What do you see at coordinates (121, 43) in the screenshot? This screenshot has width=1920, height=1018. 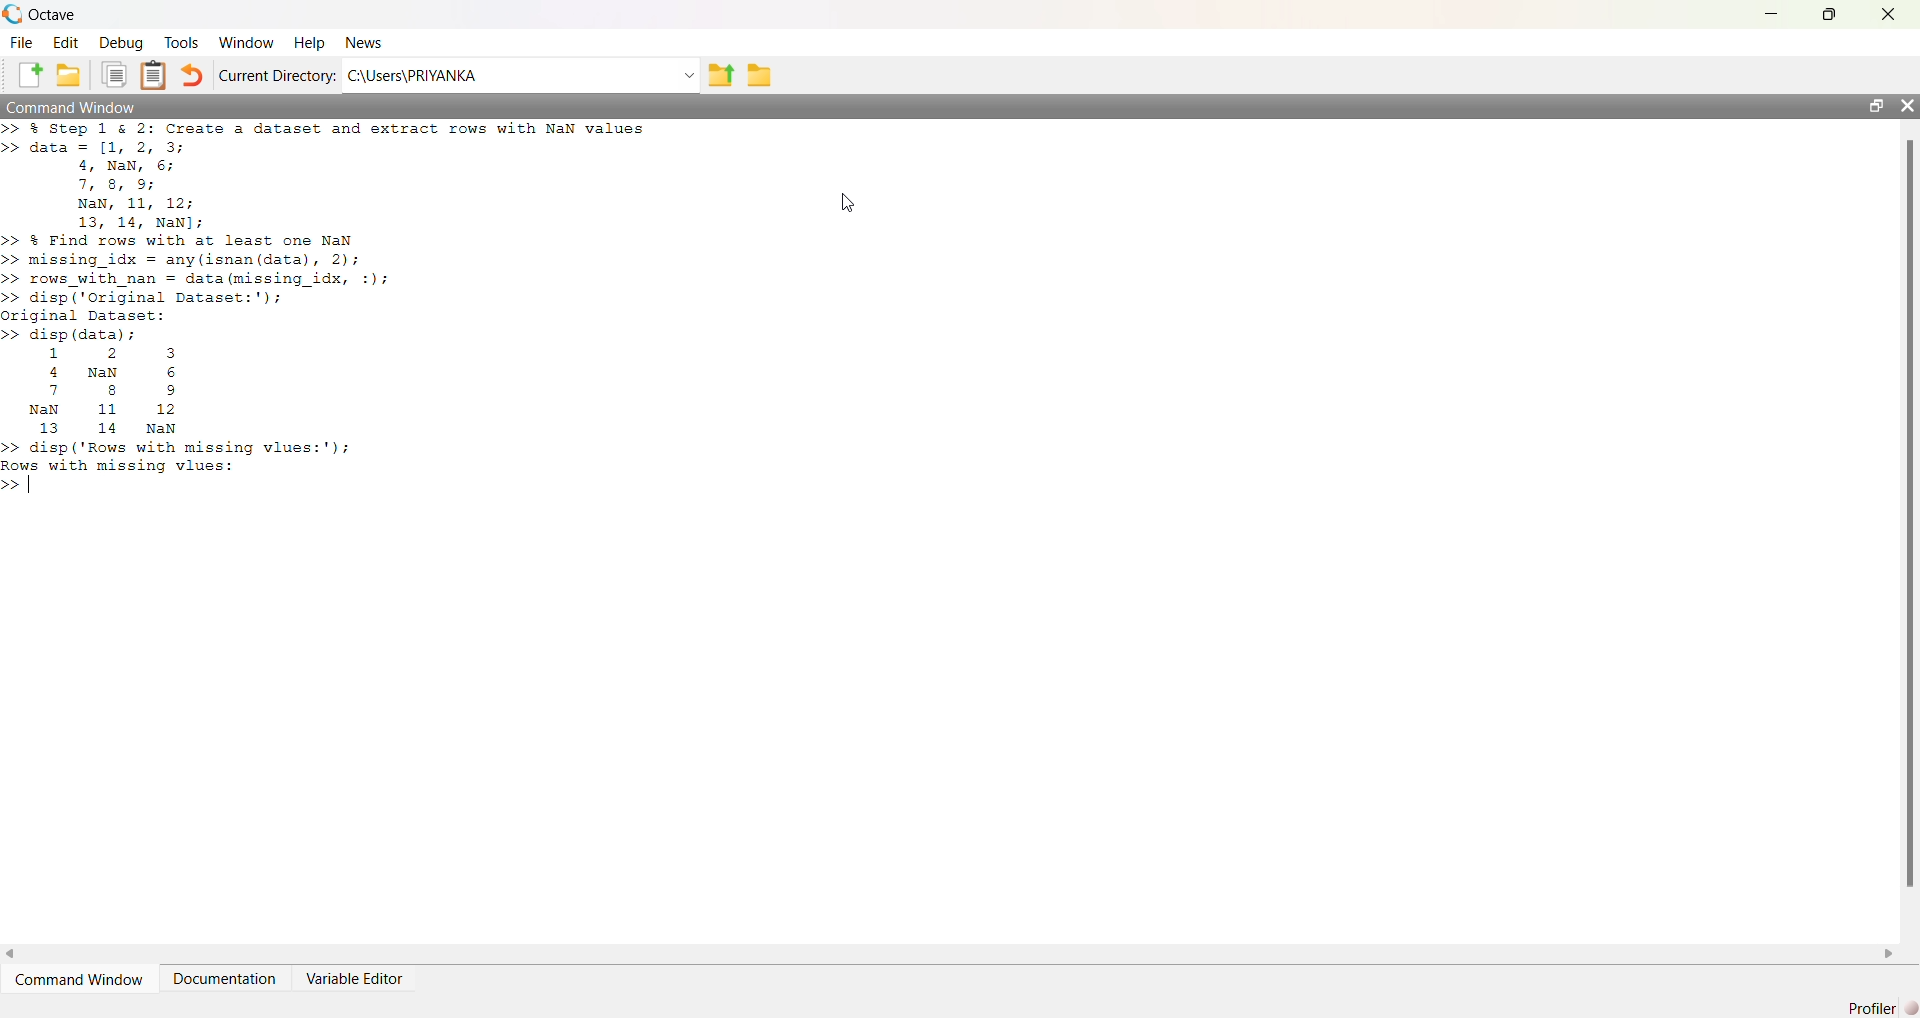 I see `Debug` at bounding box center [121, 43].